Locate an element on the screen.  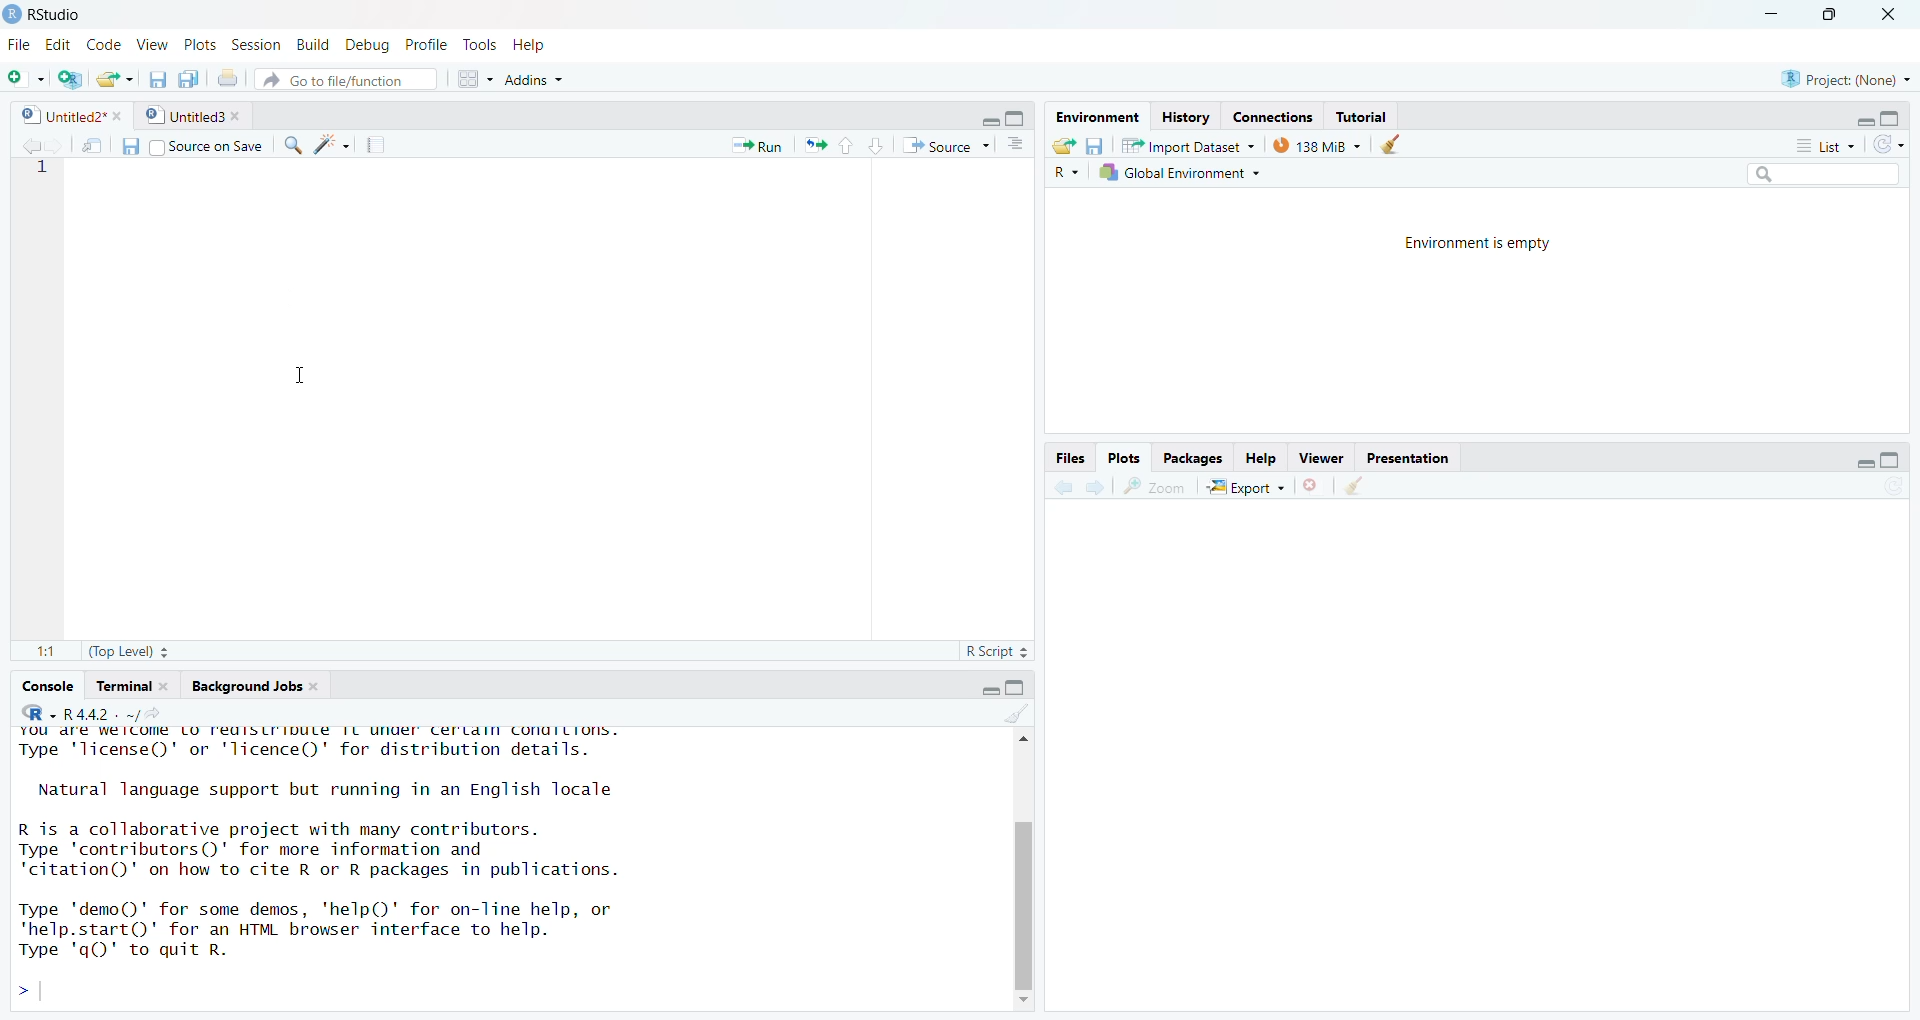
File is located at coordinates (17, 41).